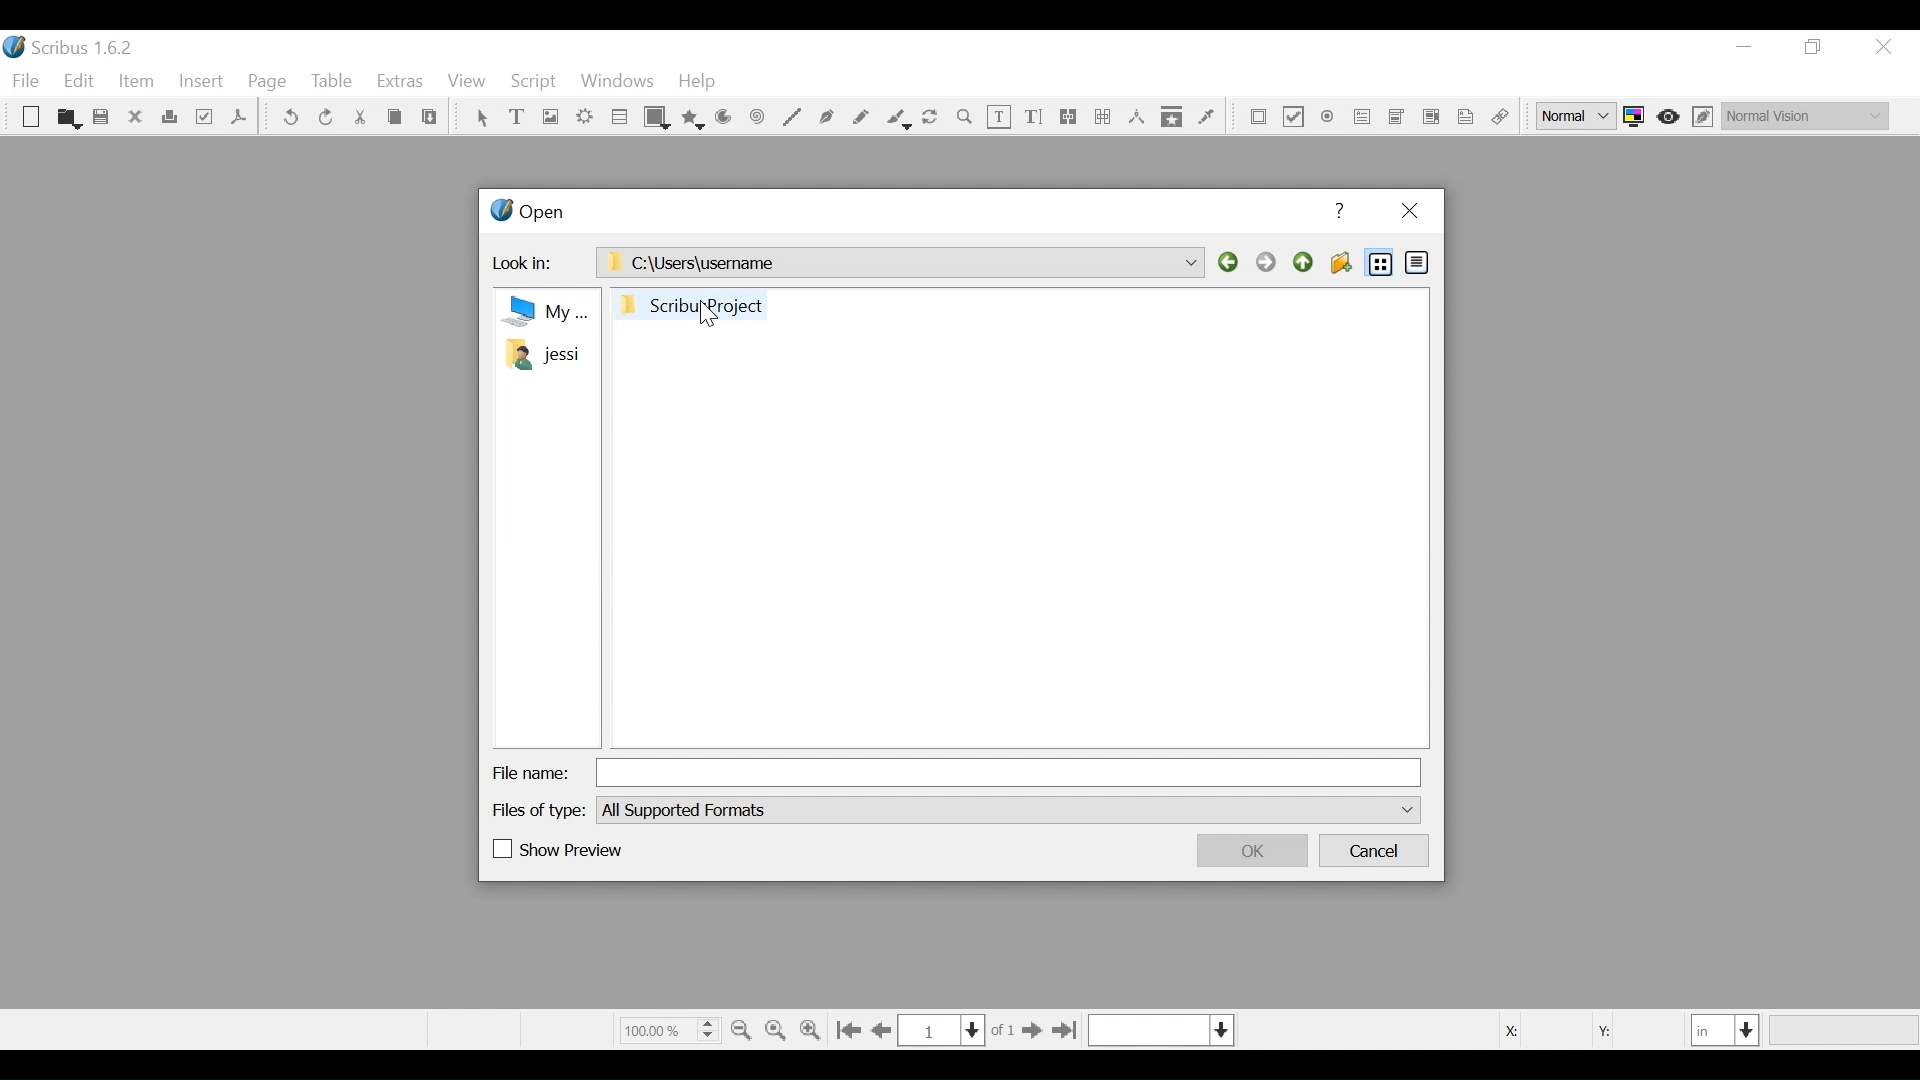 The height and width of the screenshot is (1080, 1920). Describe the element at coordinates (778, 1027) in the screenshot. I see `Zoom to 100` at that location.